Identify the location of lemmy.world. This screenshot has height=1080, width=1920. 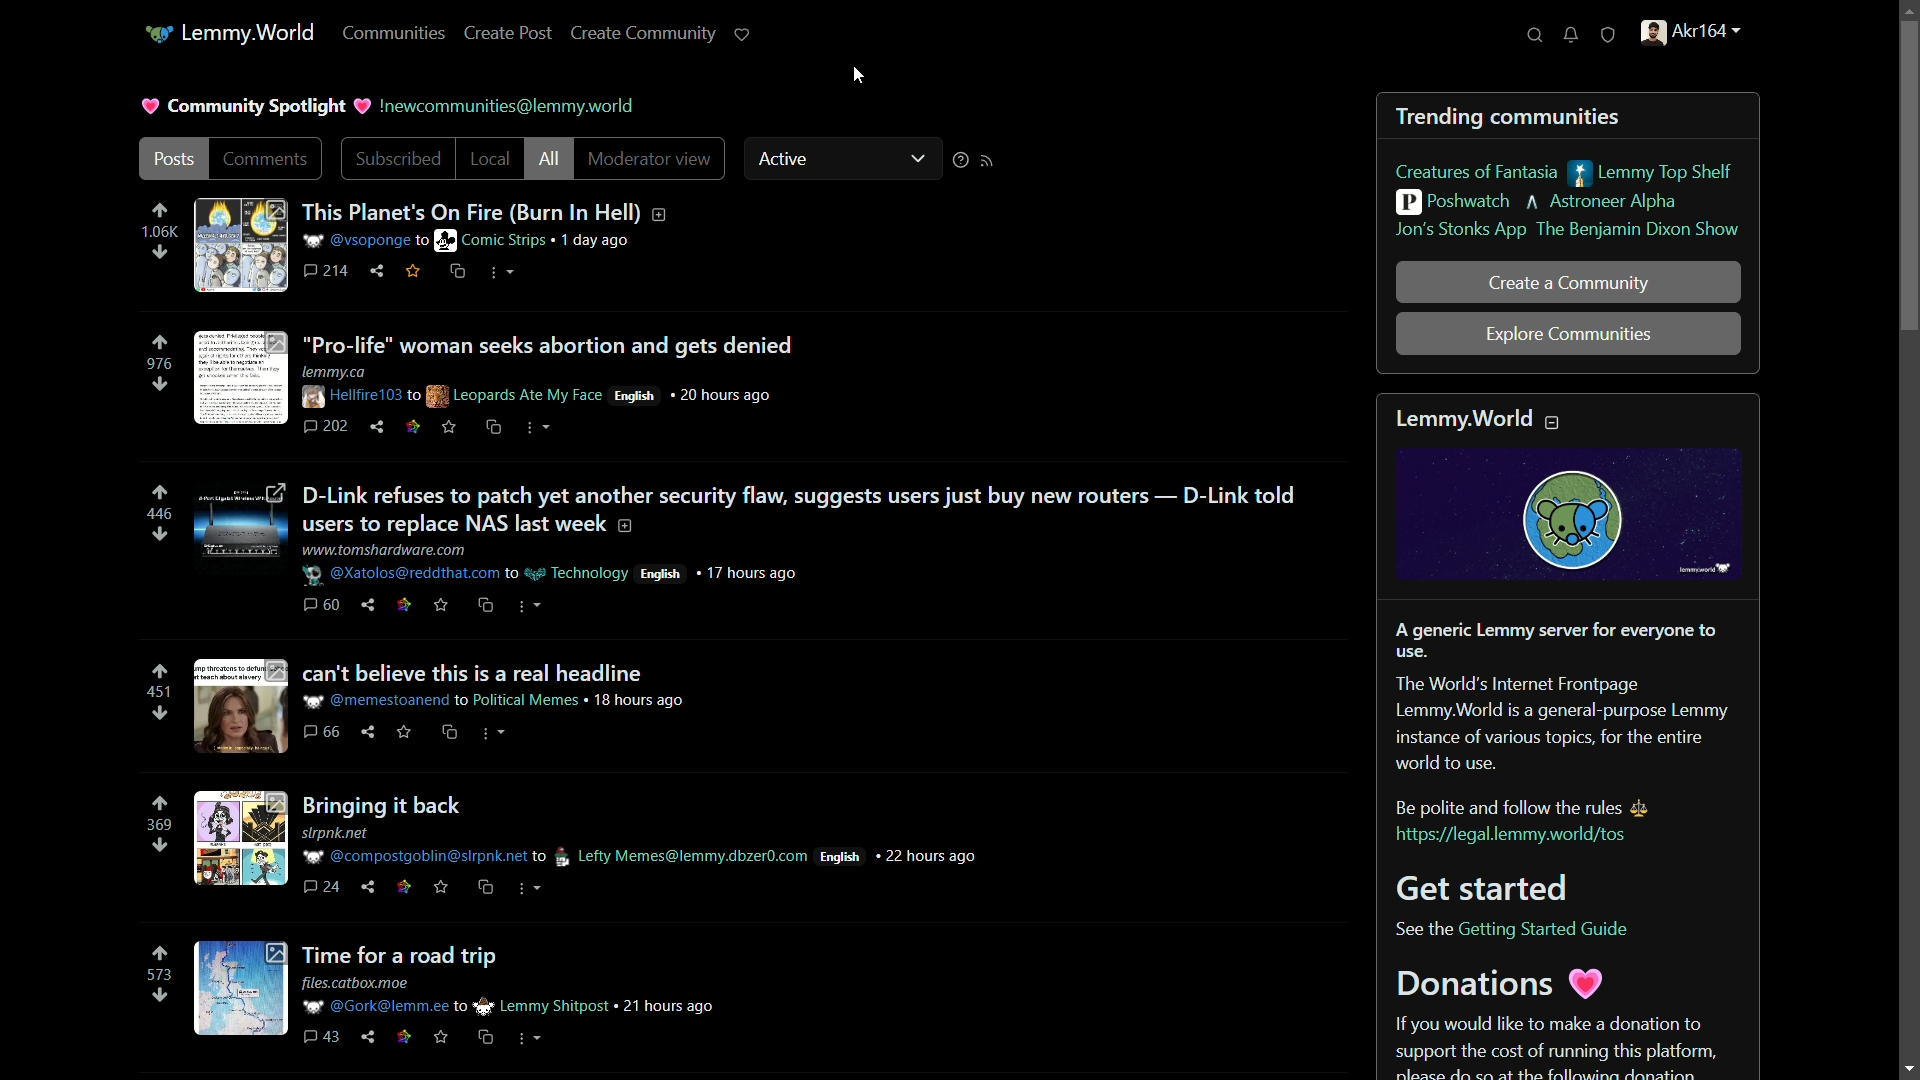
(247, 34).